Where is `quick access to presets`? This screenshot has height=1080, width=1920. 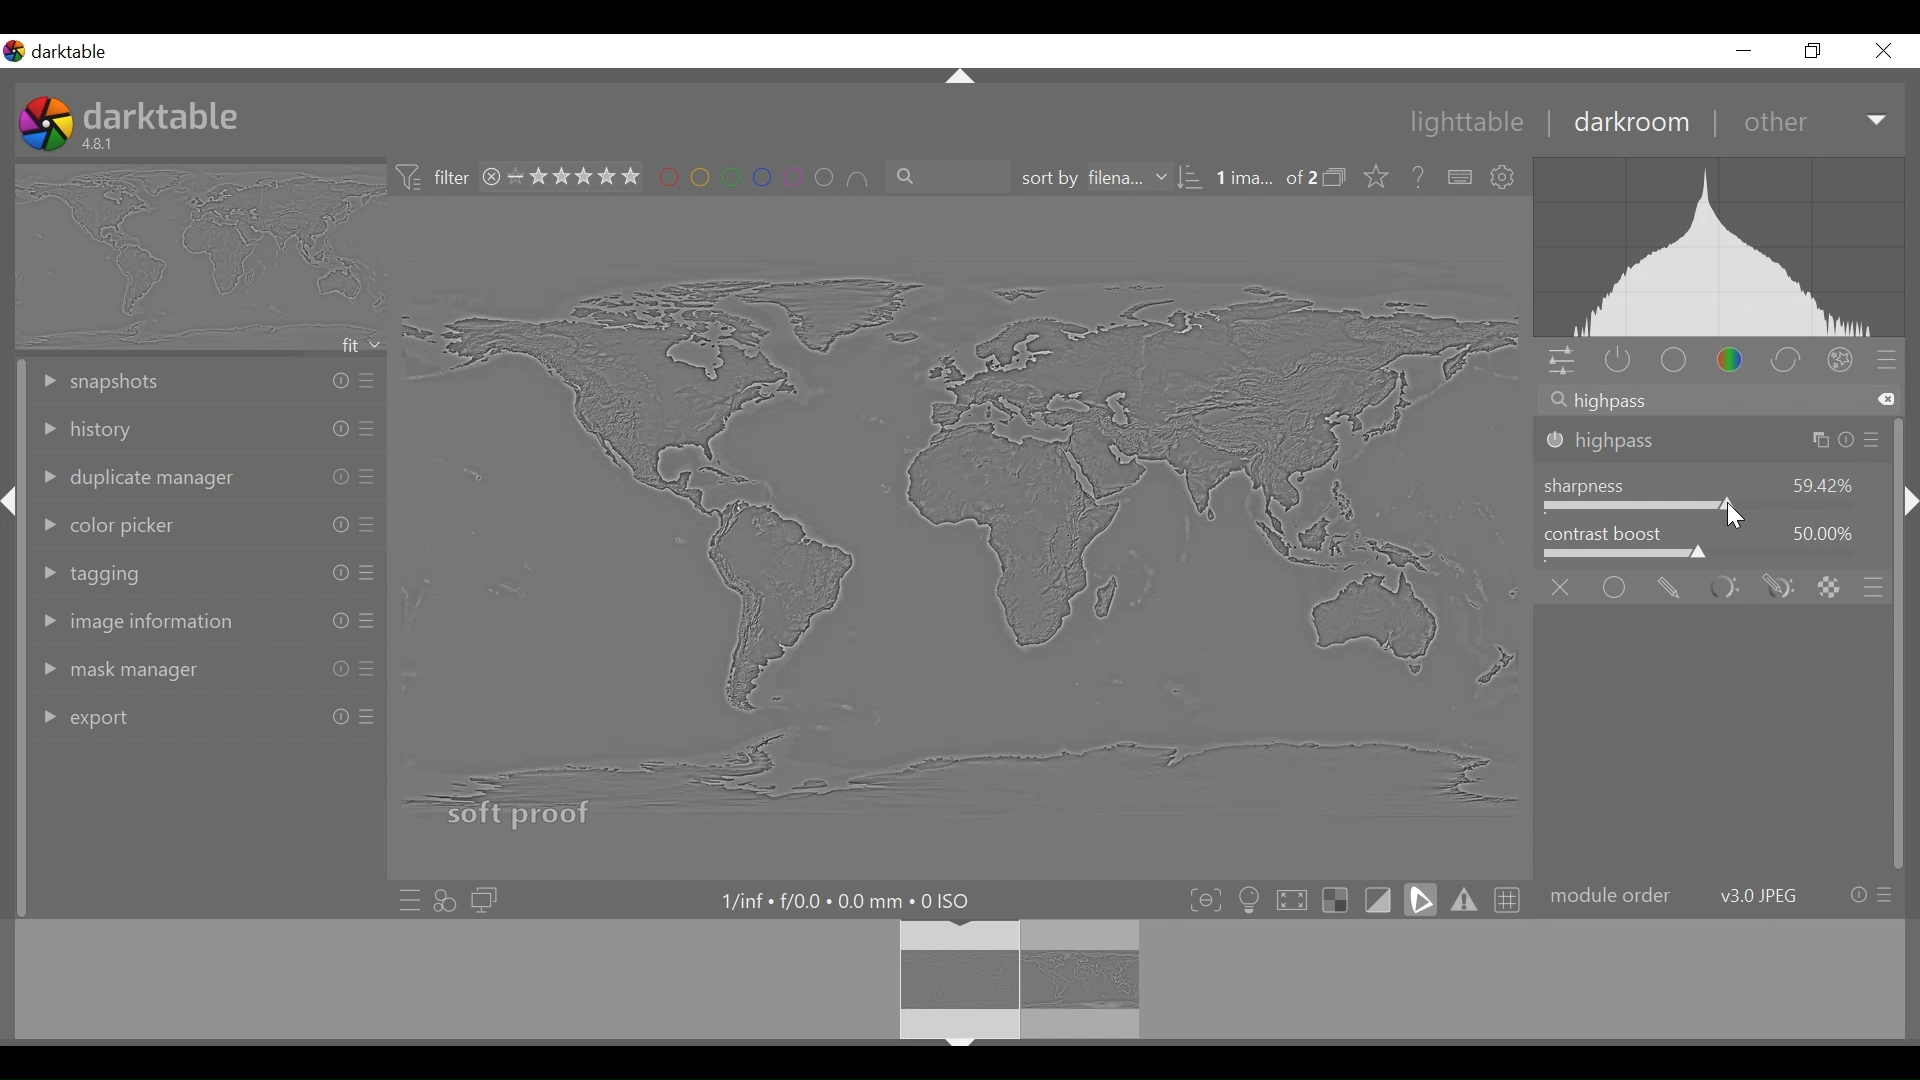 quick access to presets is located at coordinates (405, 901).